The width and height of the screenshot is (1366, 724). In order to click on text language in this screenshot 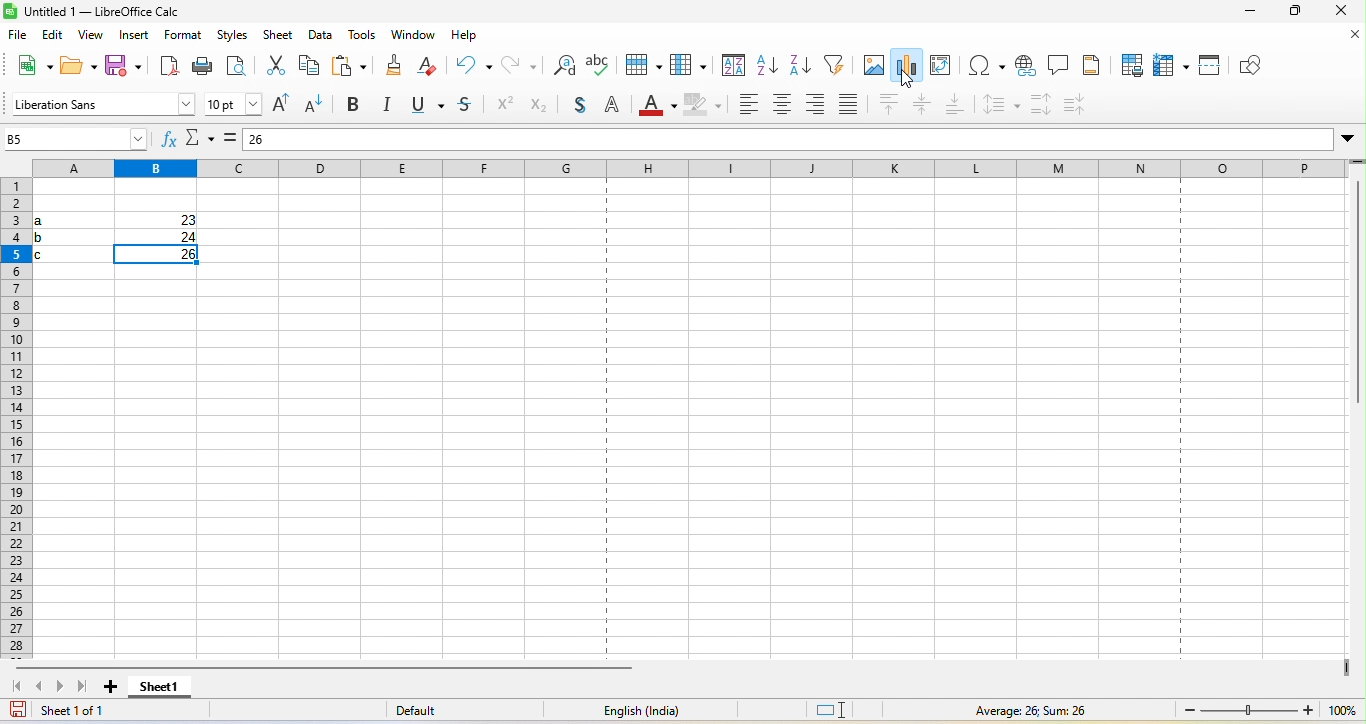, I will do `click(634, 713)`.